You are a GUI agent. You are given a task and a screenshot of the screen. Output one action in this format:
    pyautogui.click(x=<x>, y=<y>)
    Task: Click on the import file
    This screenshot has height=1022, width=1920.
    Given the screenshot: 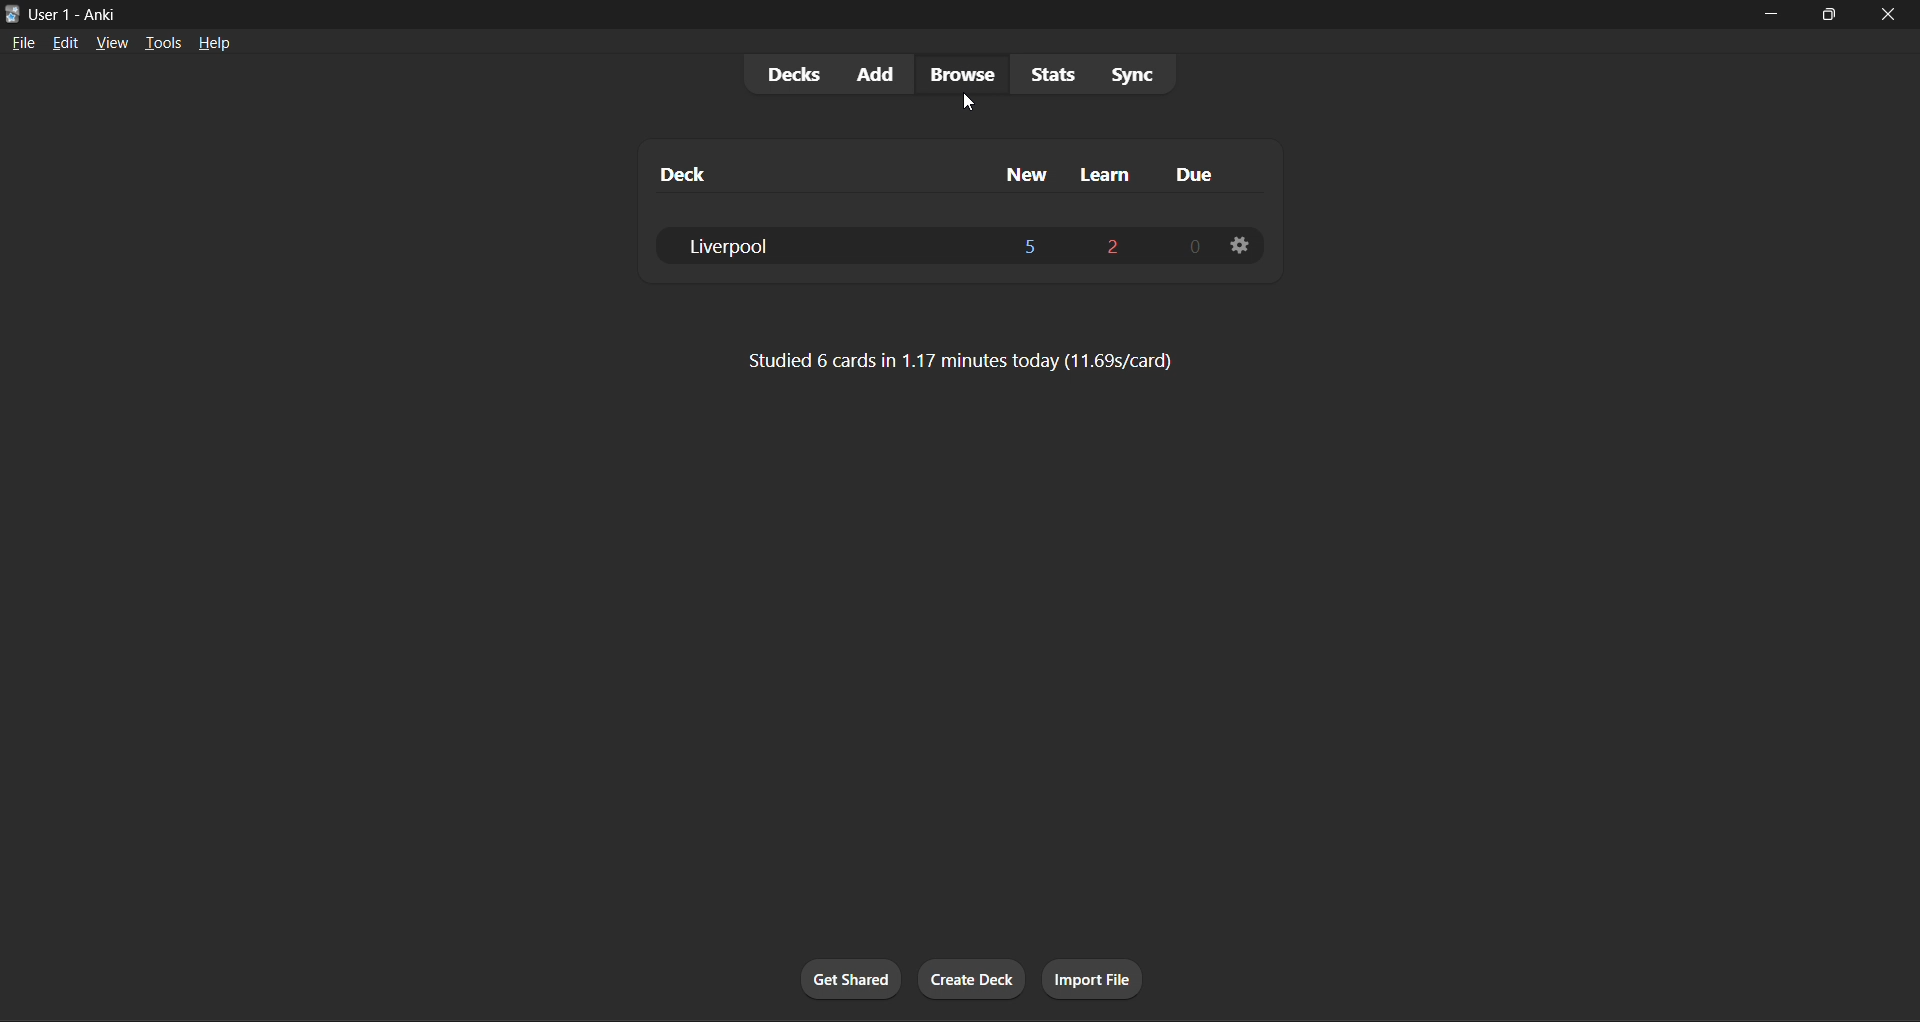 What is the action you would take?
    pyautogui.click(x=1094, y=975)
    